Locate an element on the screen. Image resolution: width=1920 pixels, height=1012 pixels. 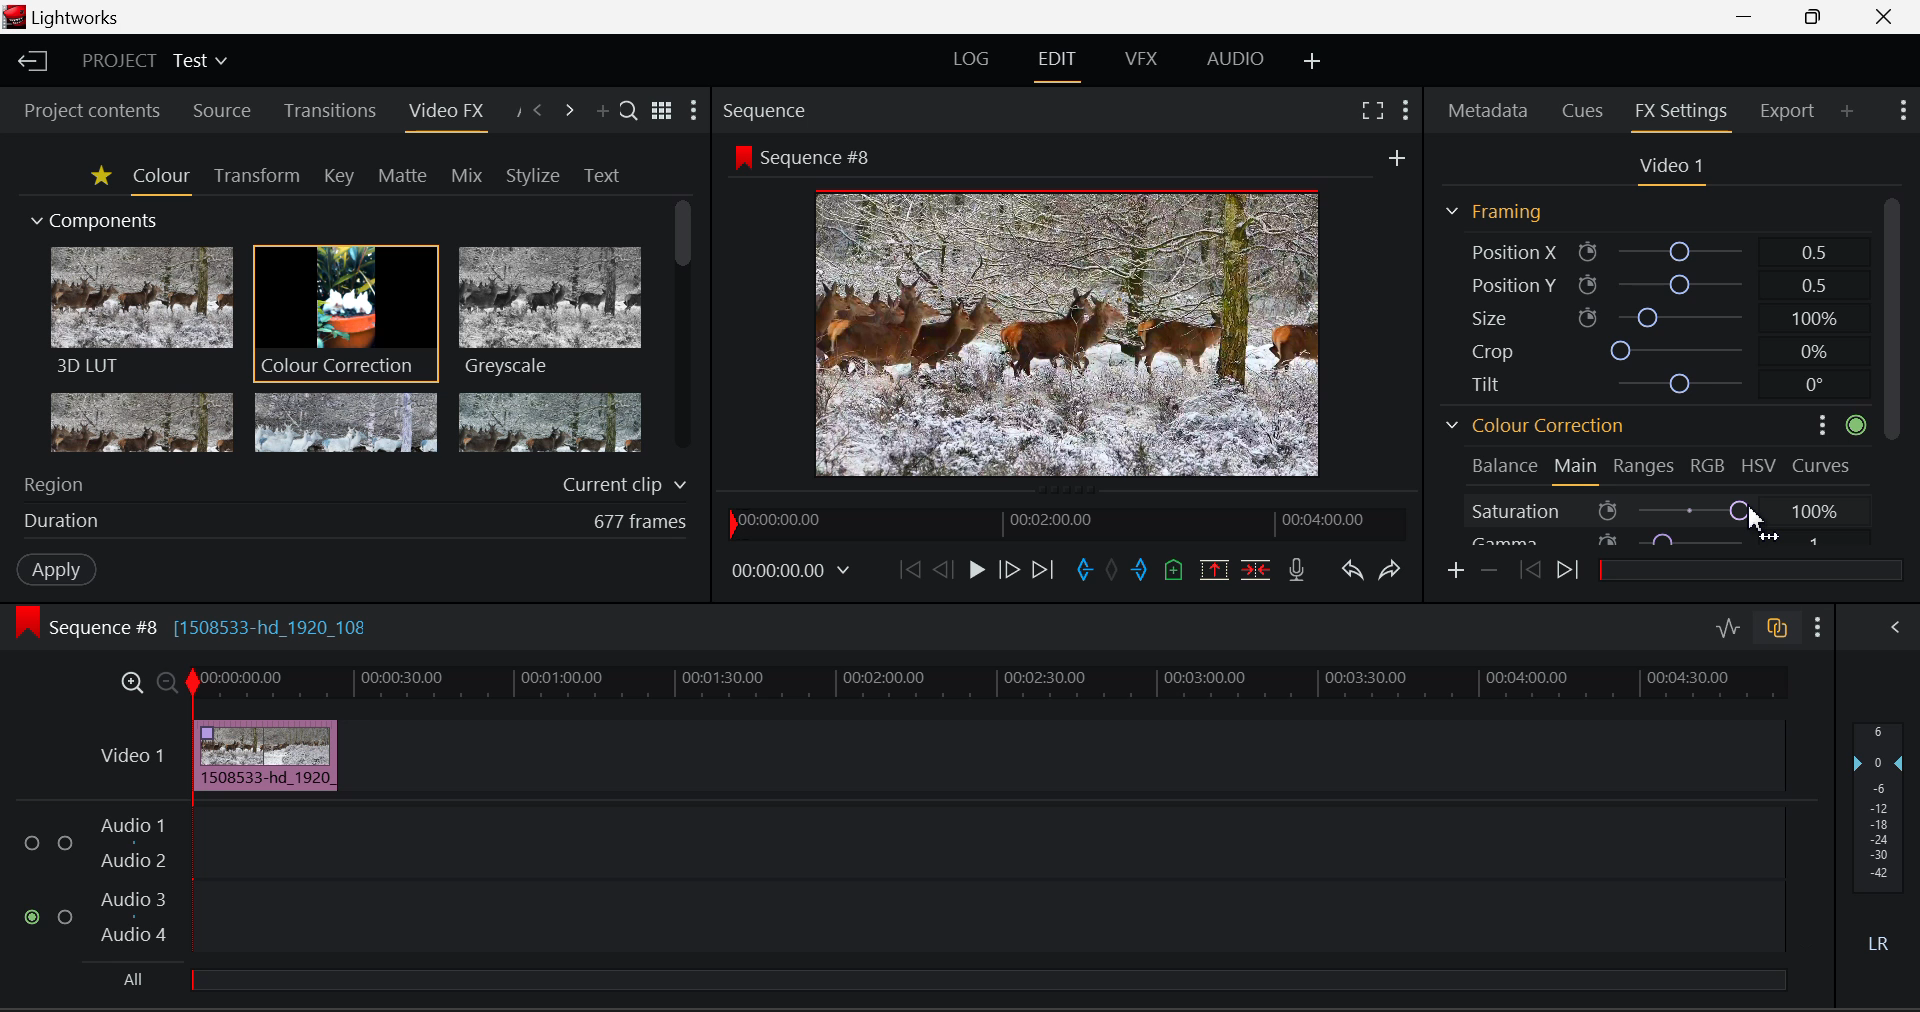
Next Panel is located at coordinates (569, 109).